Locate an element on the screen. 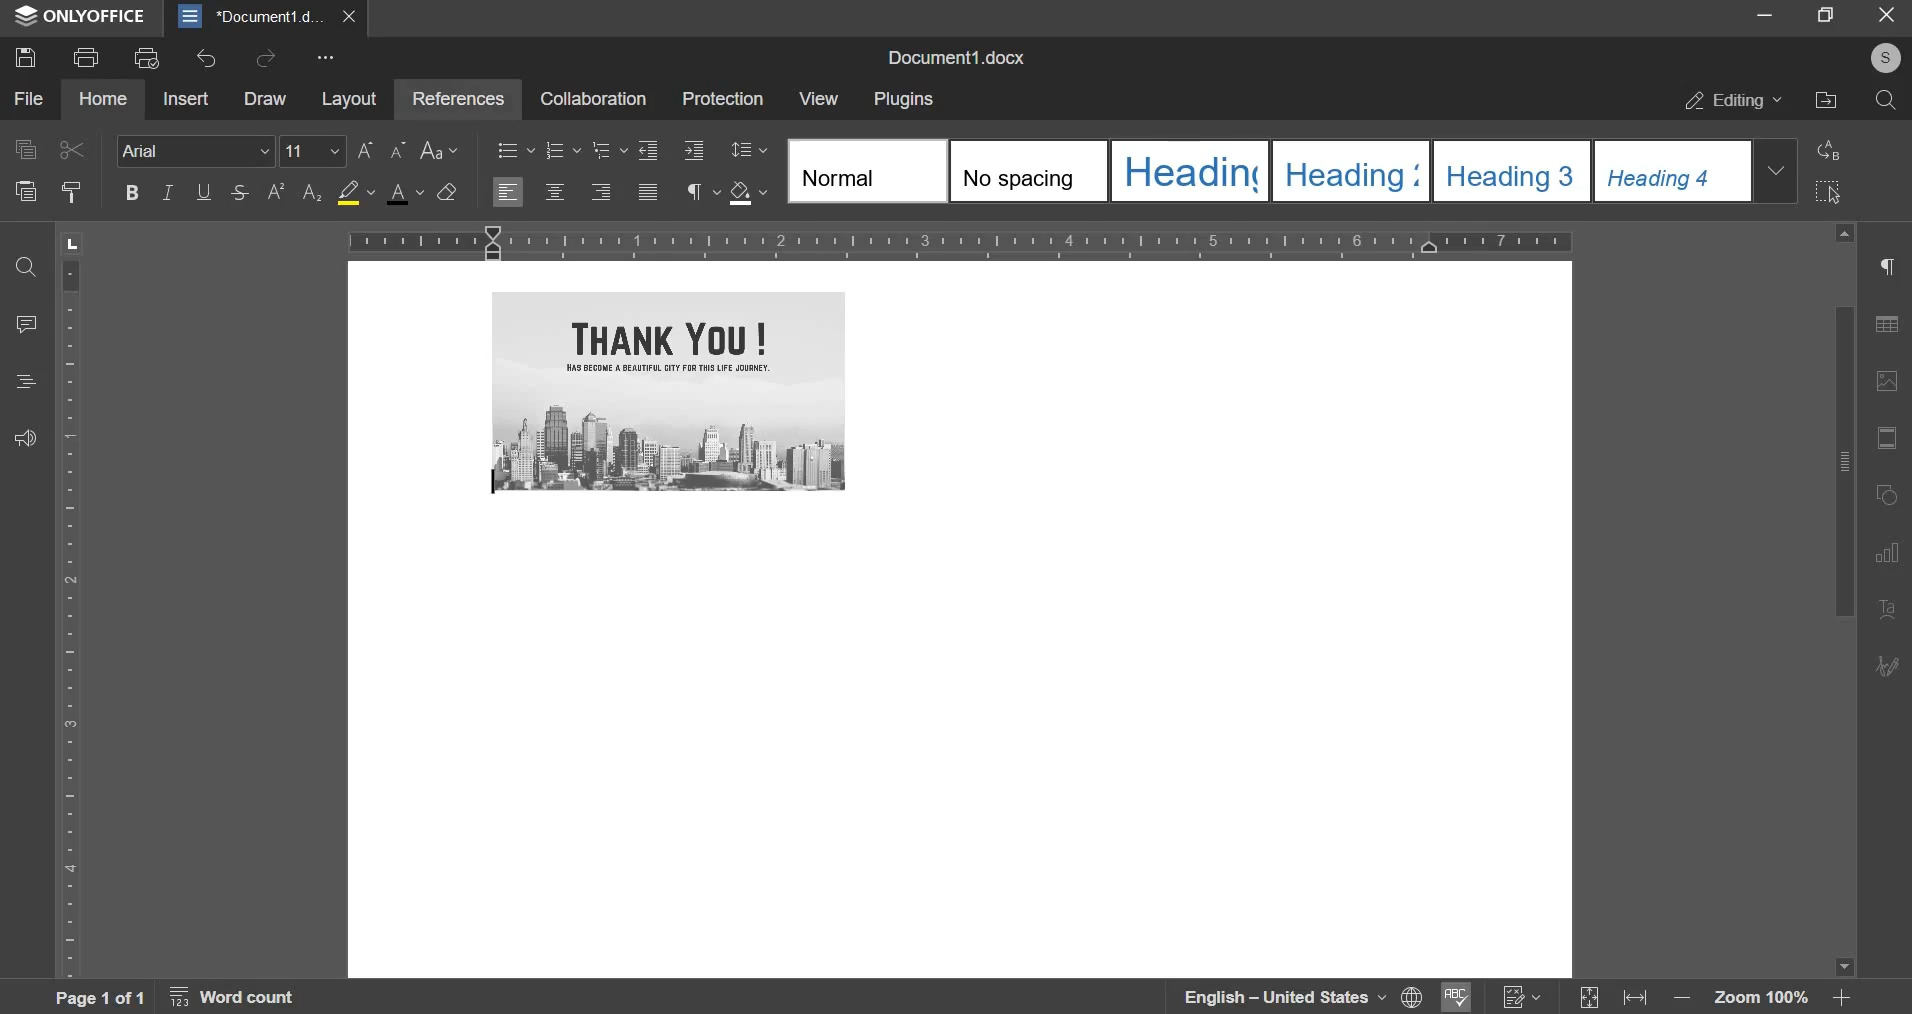  No spacing is located at coordinates (1029, 171).